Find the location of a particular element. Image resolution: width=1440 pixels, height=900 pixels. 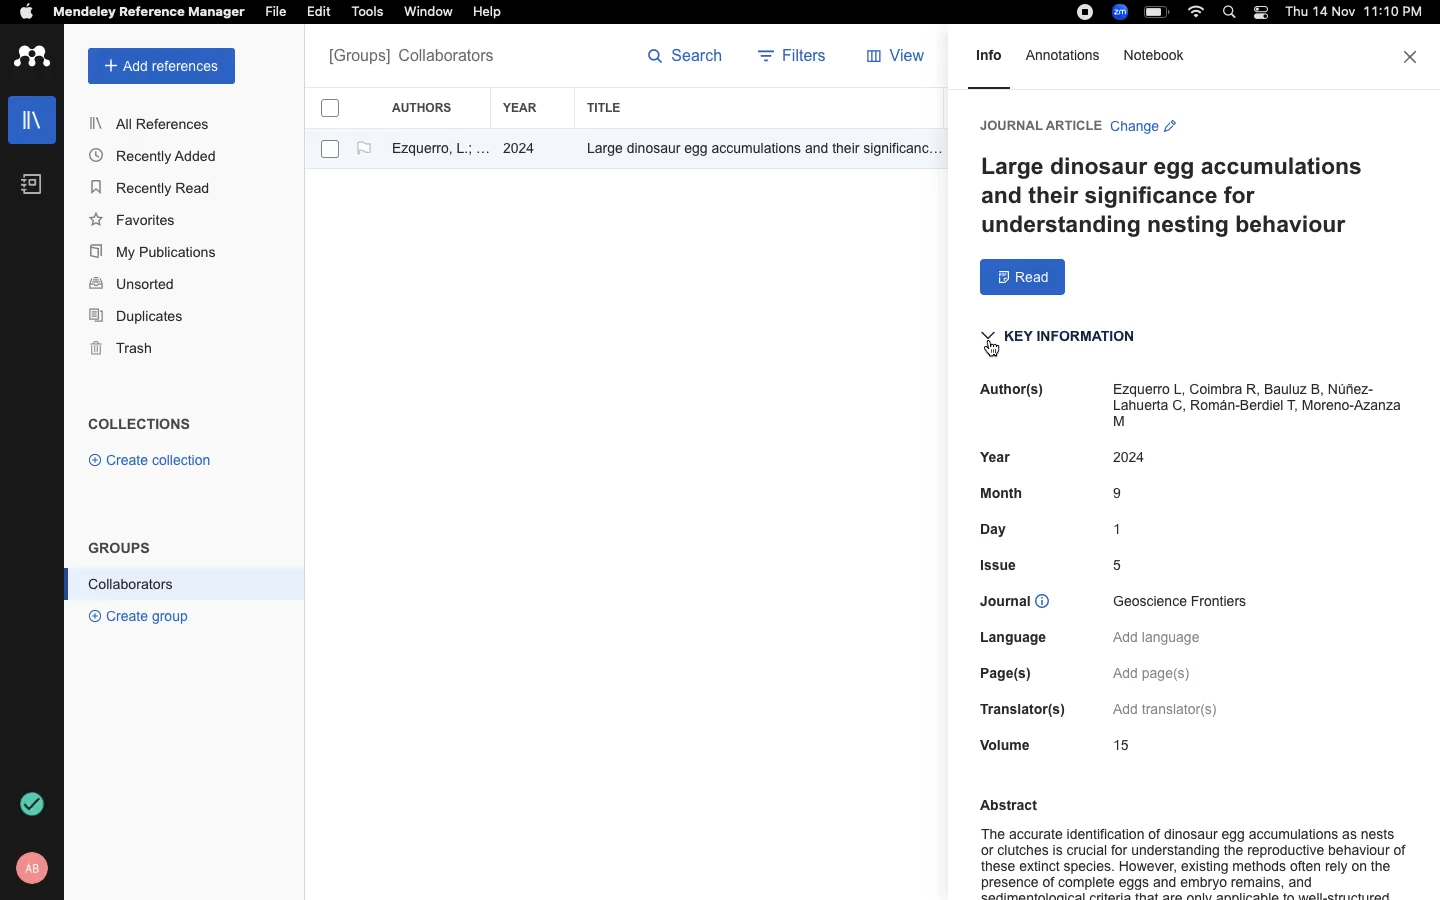

Volume is located at coordinates (1000, 745).